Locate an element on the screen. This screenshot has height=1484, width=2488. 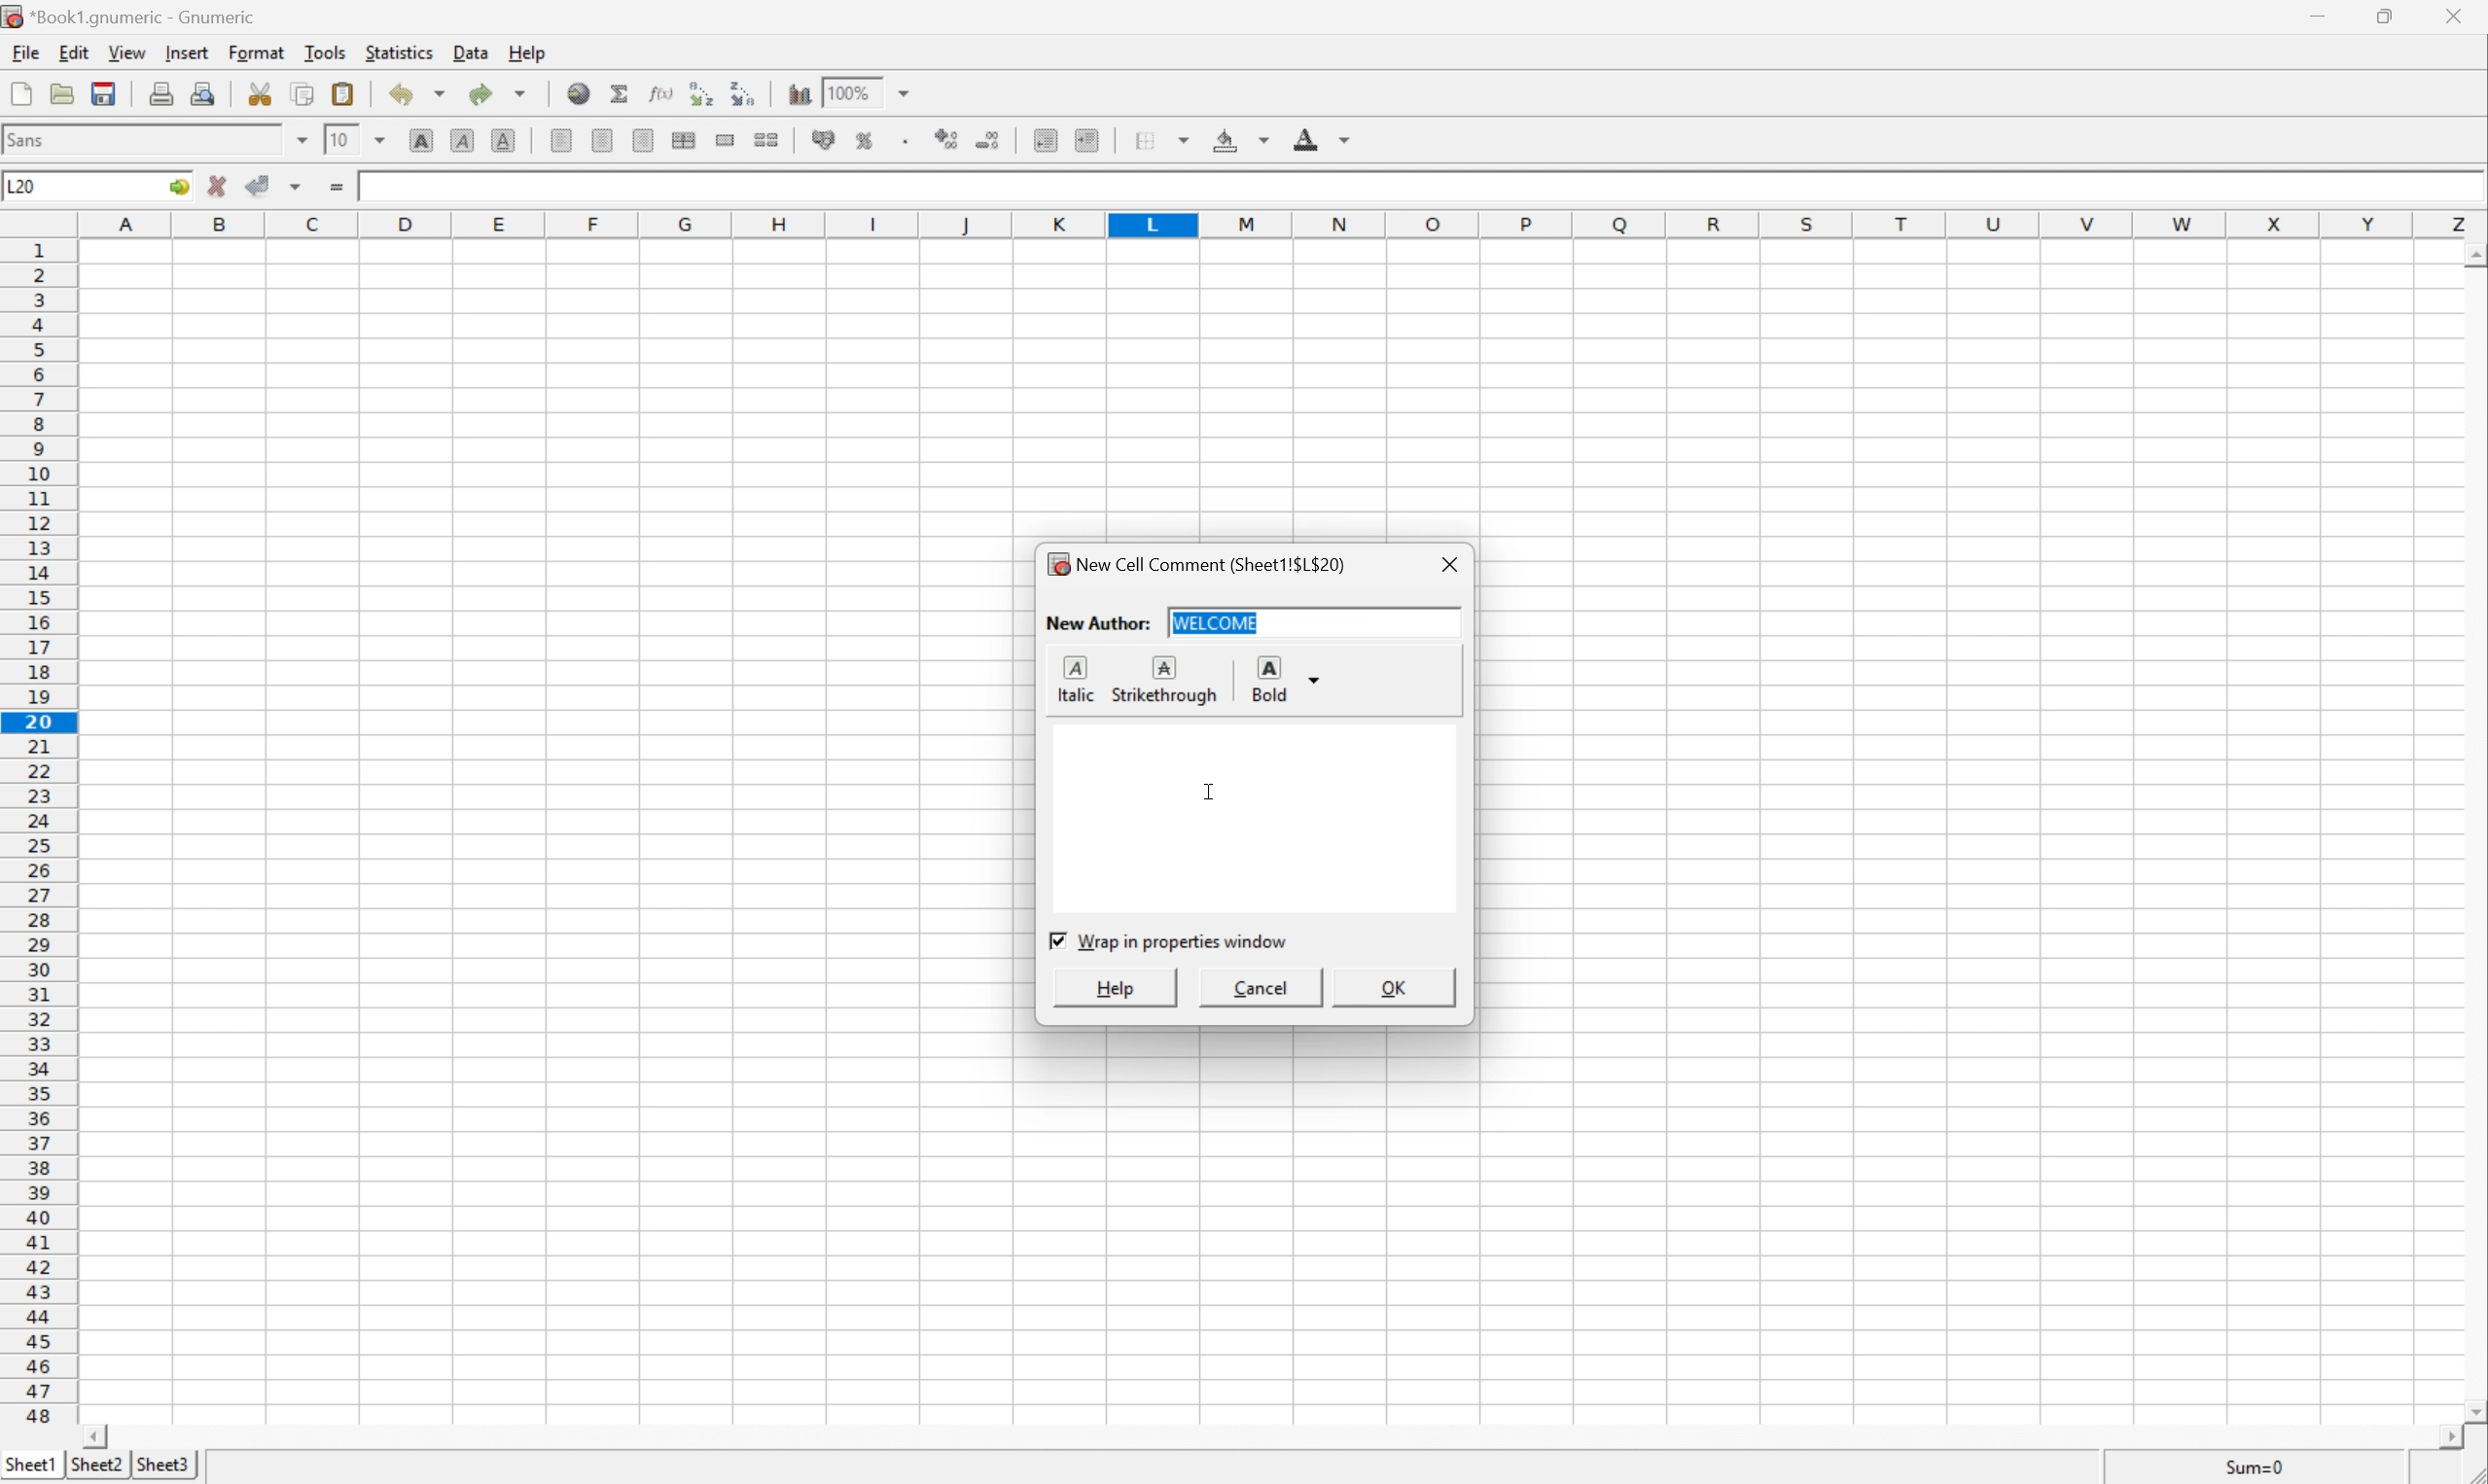
OK is located at coordinates (1398, 987).